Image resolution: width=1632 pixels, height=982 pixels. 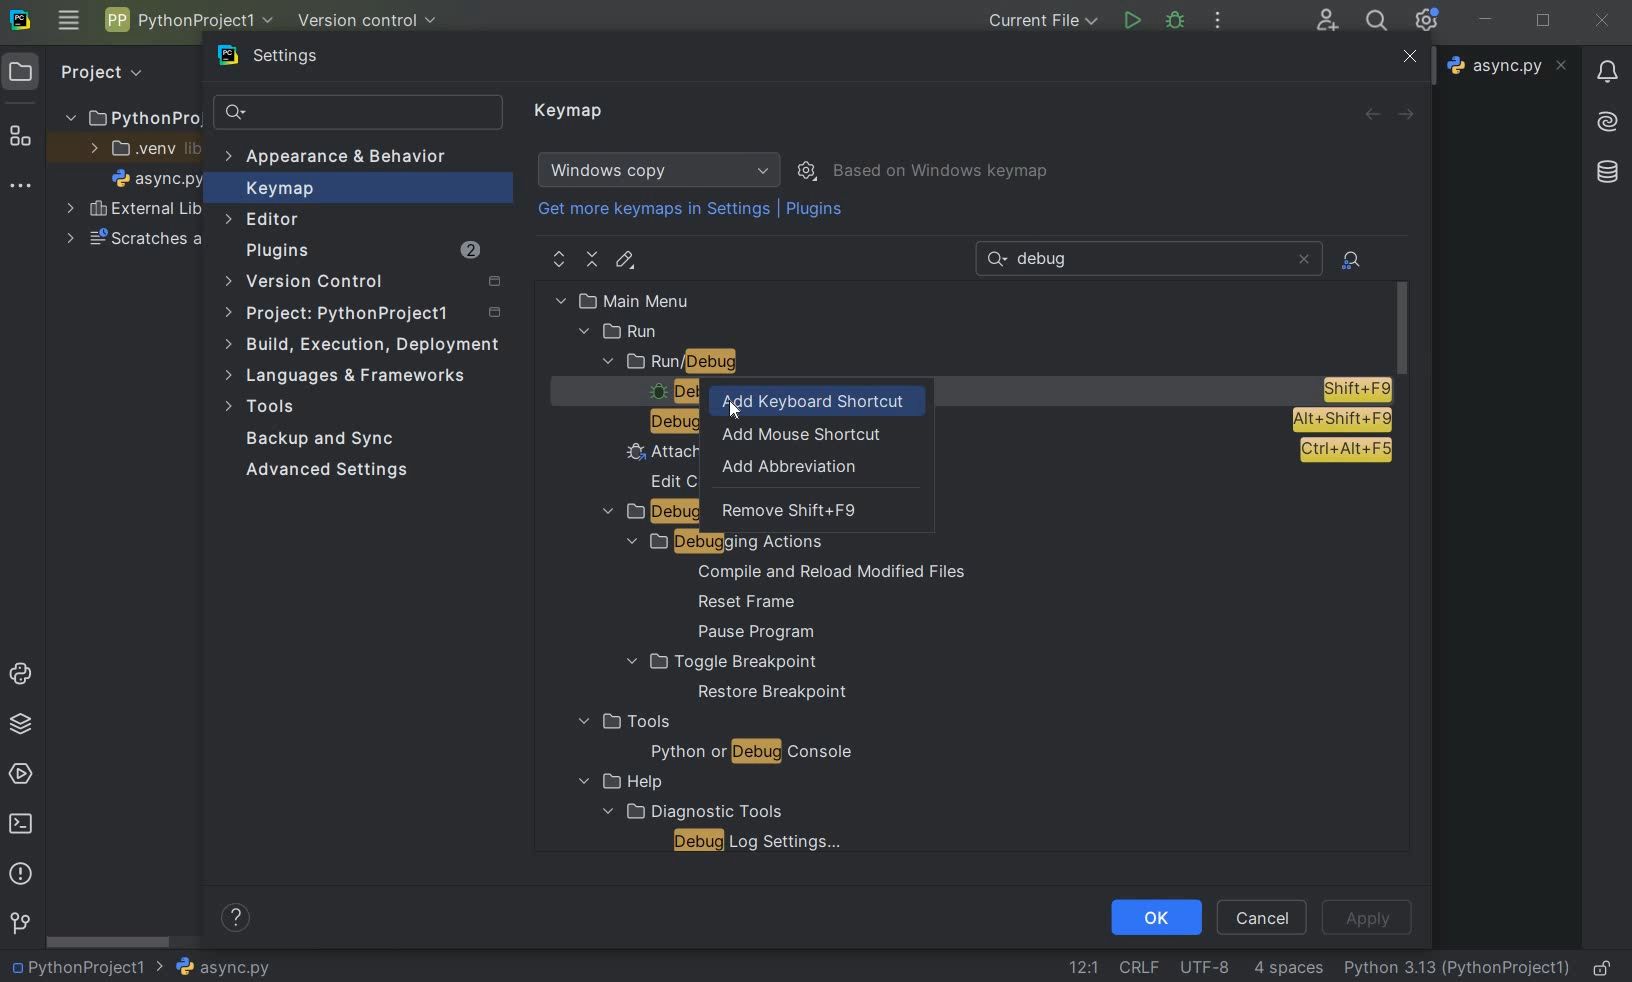 I want to click on version control, so click(x=369, y=283).